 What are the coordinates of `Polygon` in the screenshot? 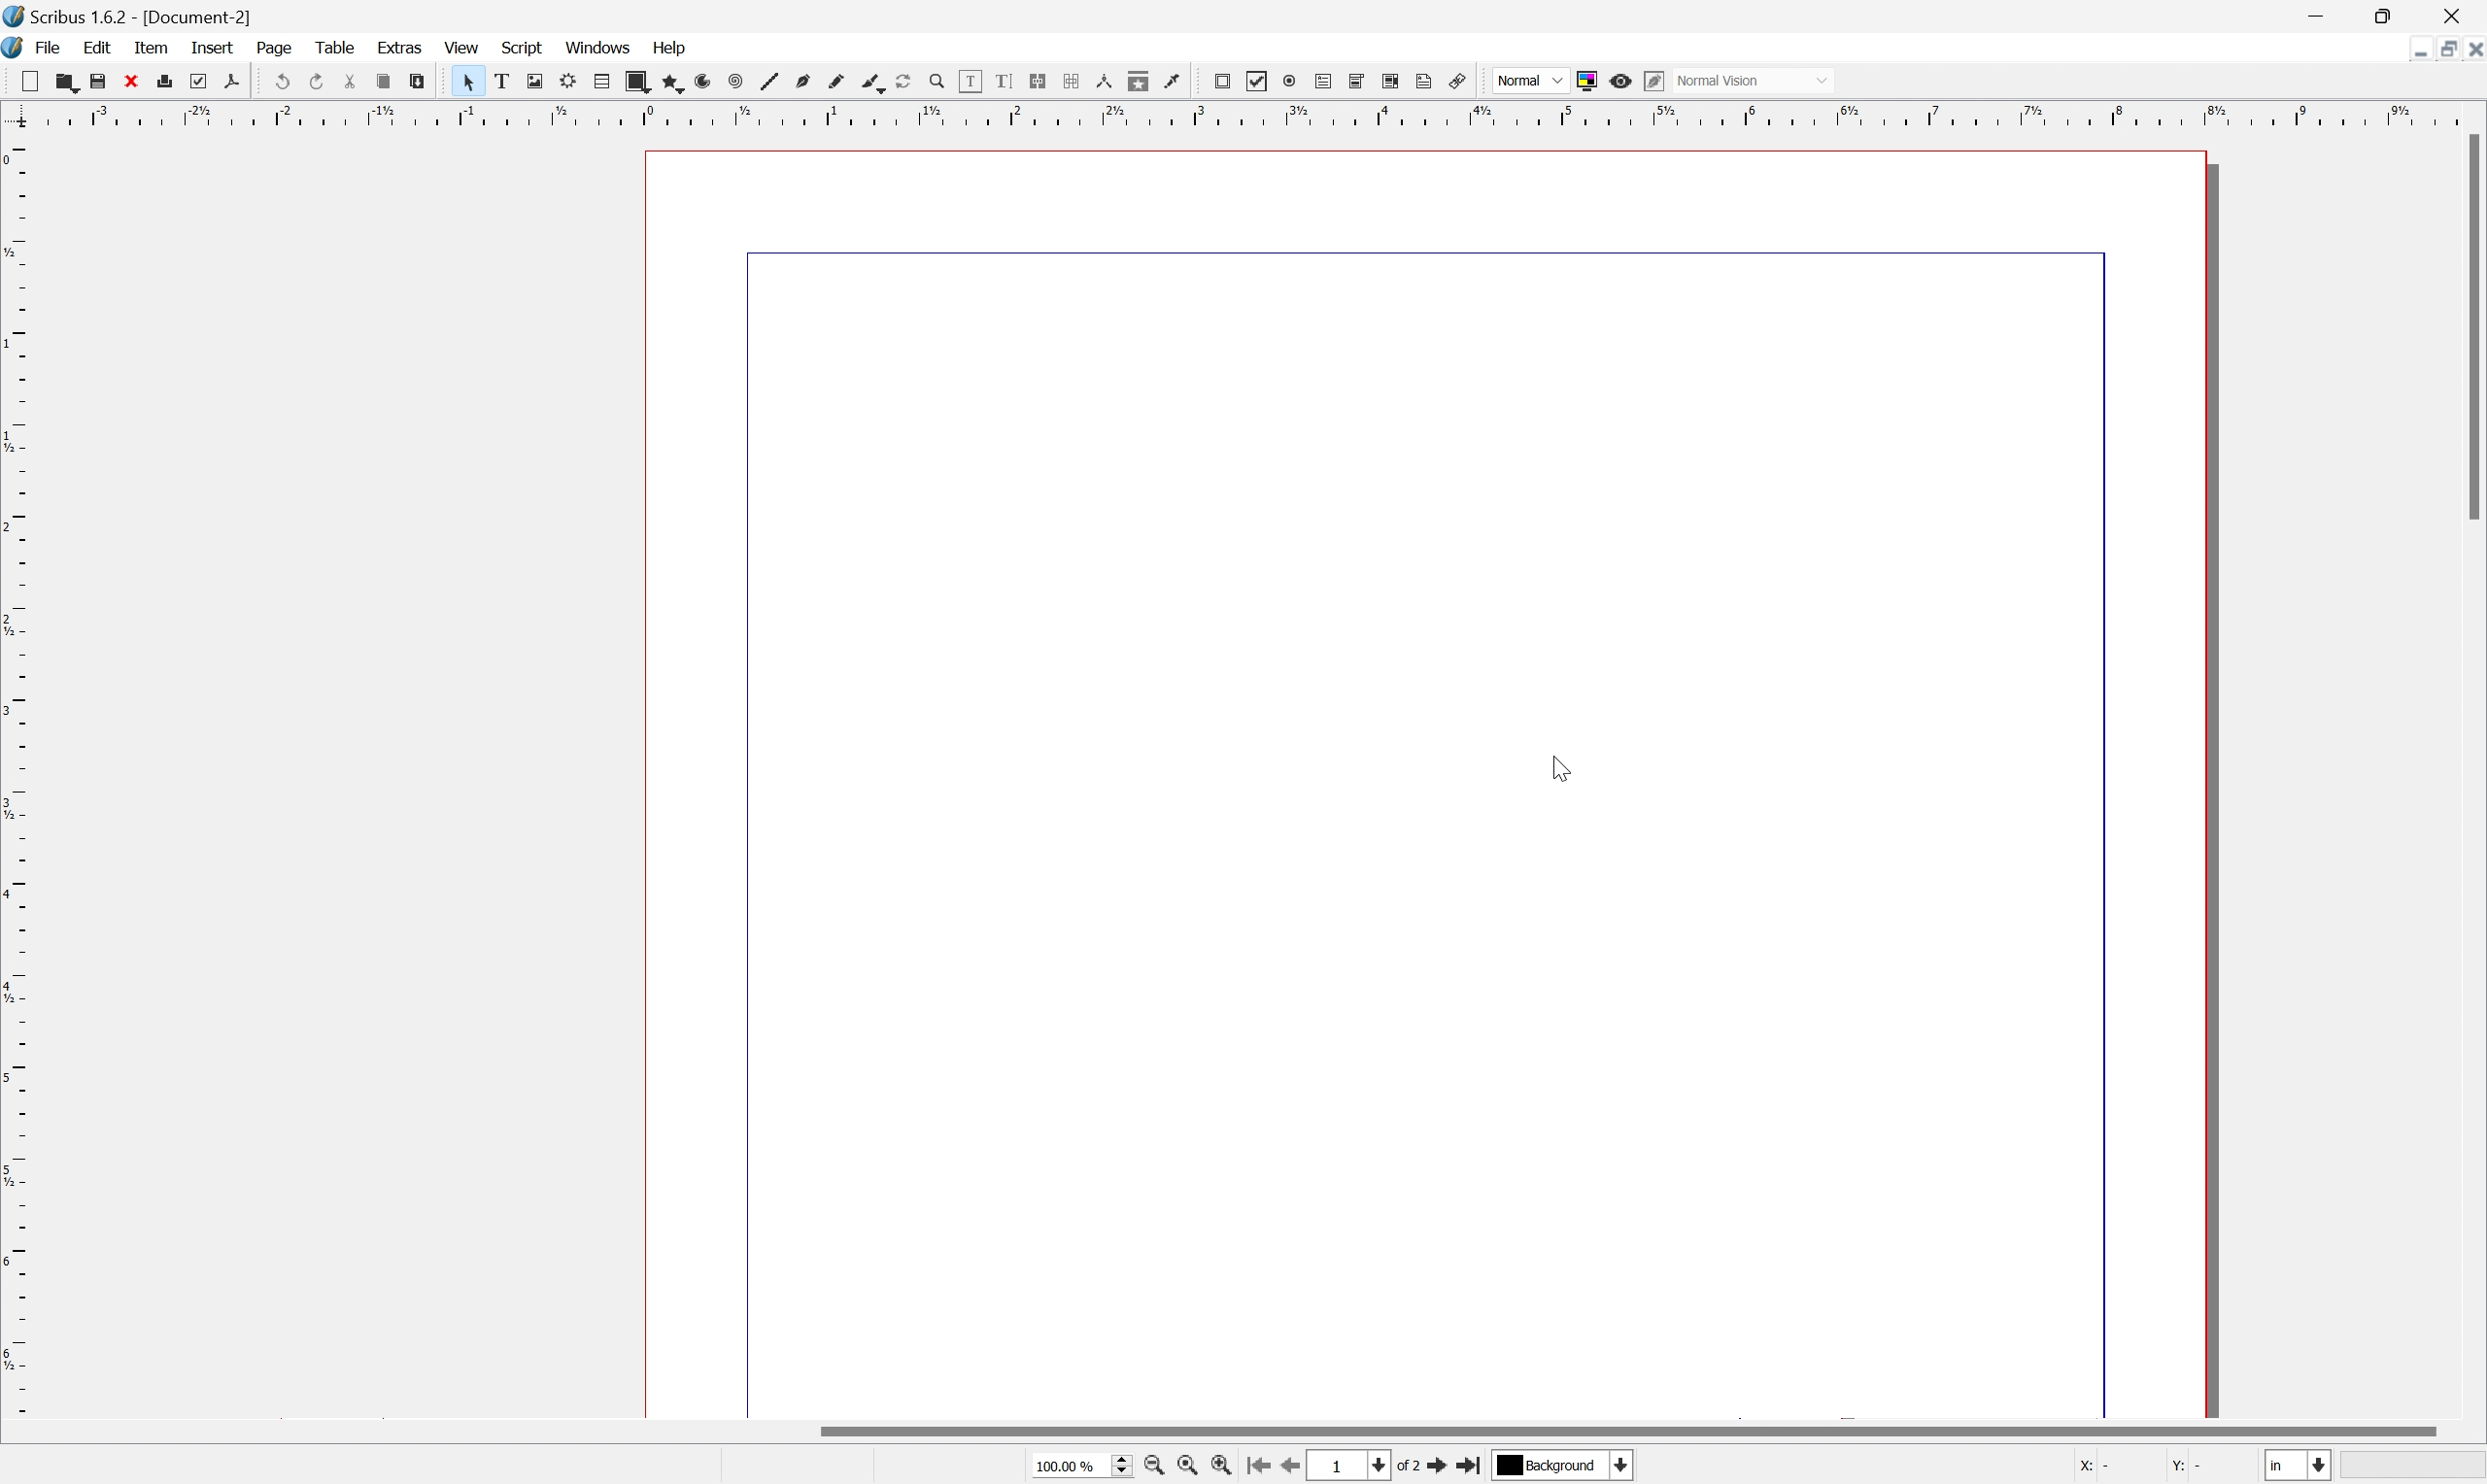 It's located at (667, 82).